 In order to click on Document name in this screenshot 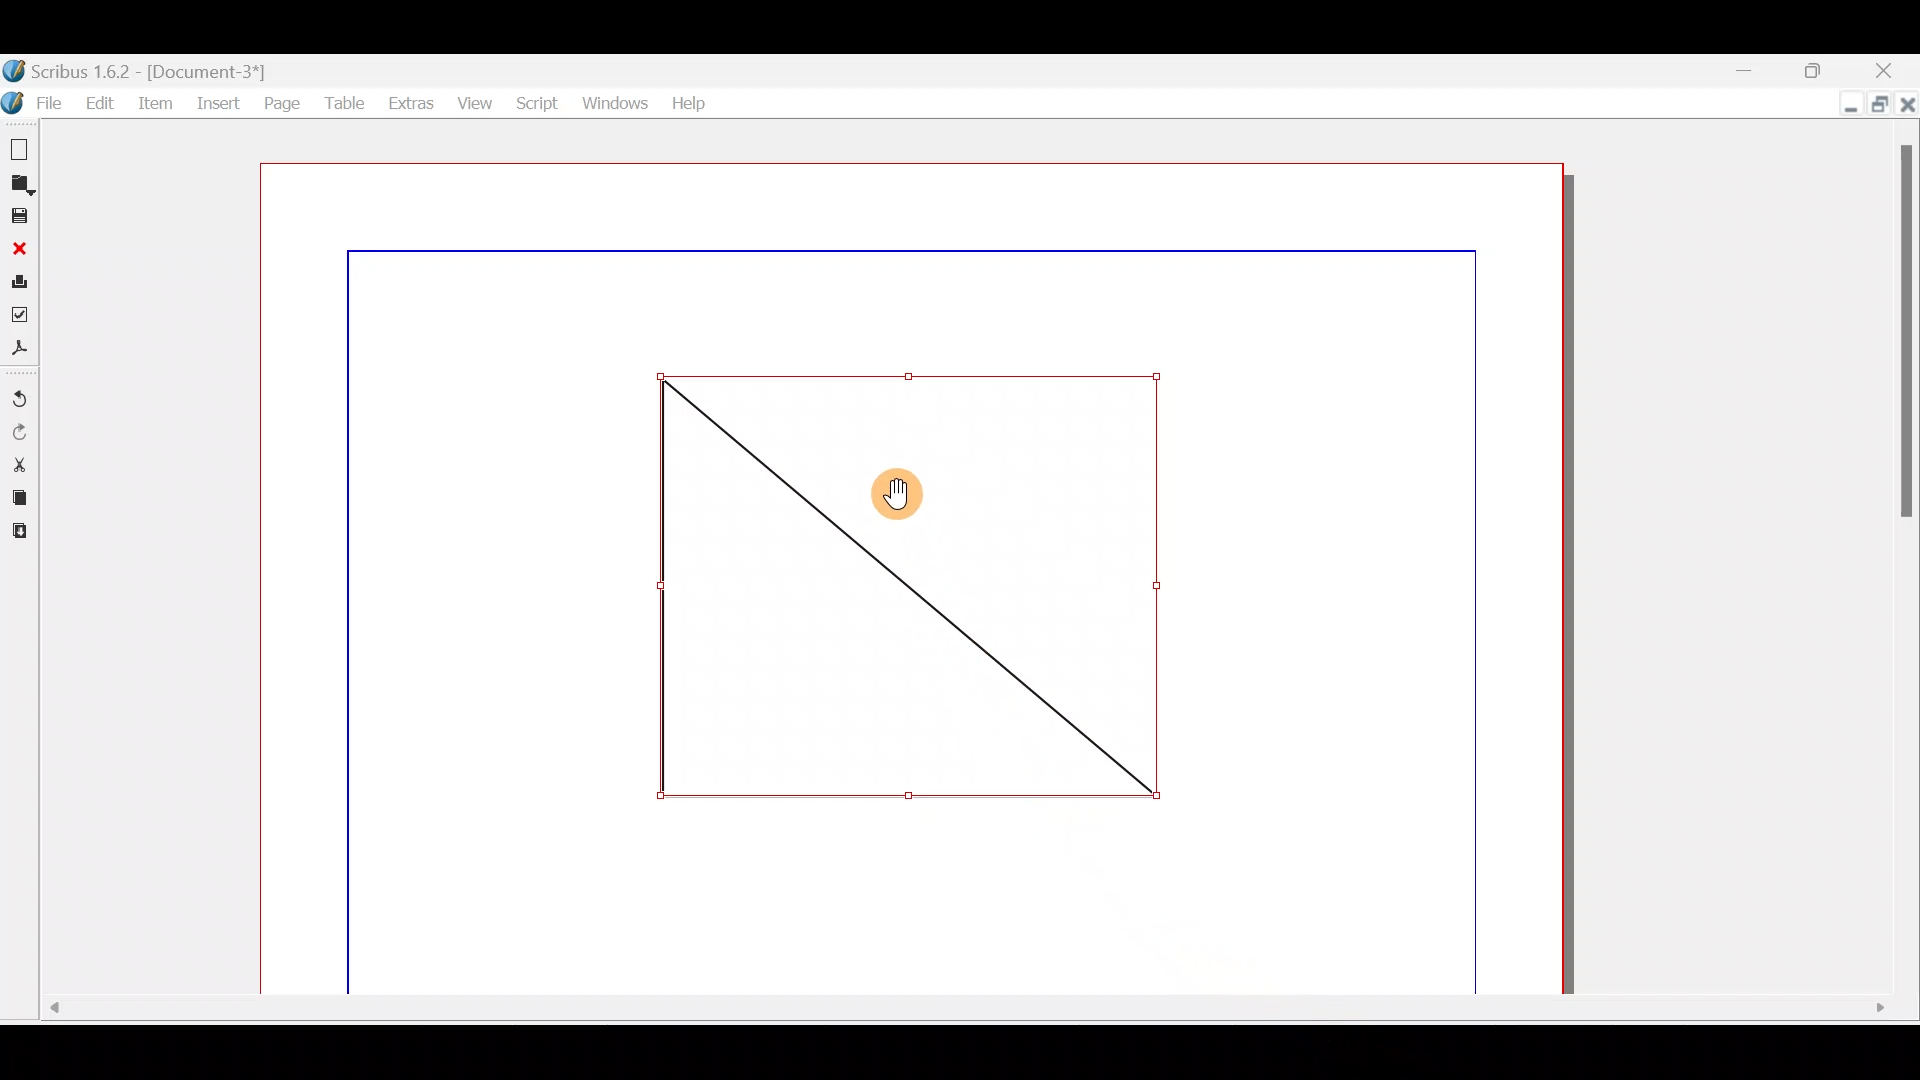, I will do `click(158, 69)`.